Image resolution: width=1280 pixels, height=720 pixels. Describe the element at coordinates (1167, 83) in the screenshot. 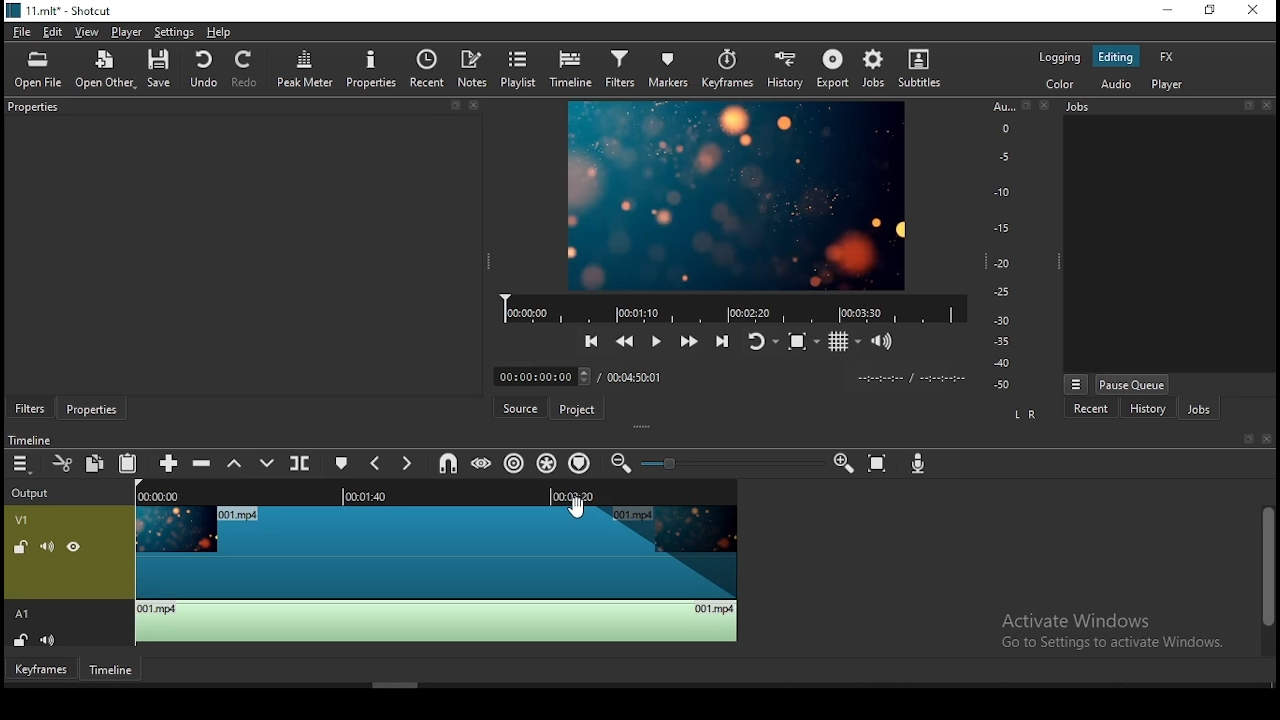

I see `player` at that location.